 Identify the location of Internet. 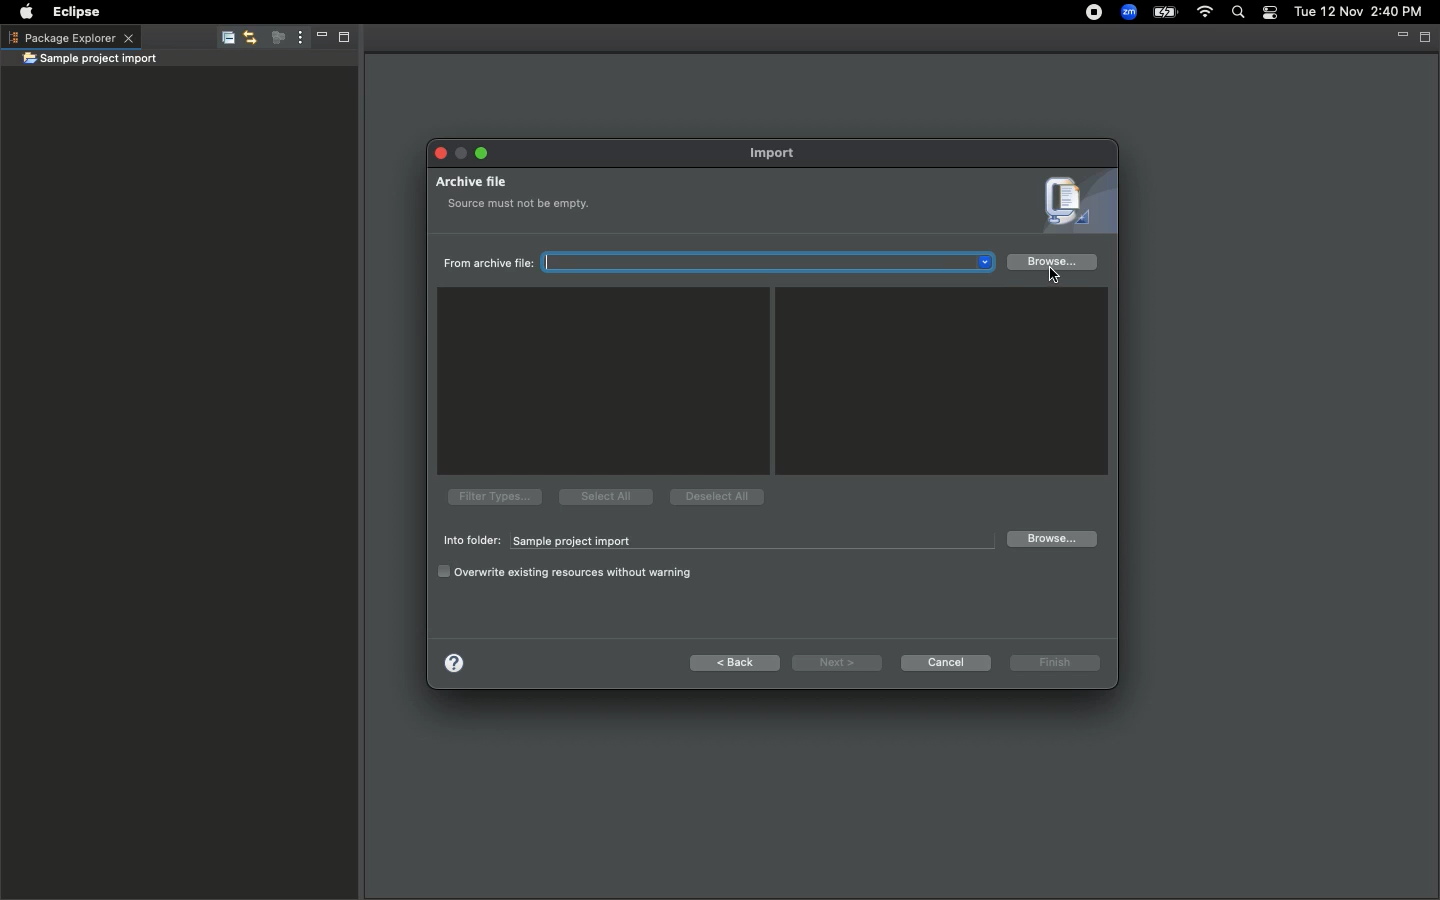
(1205, 13).